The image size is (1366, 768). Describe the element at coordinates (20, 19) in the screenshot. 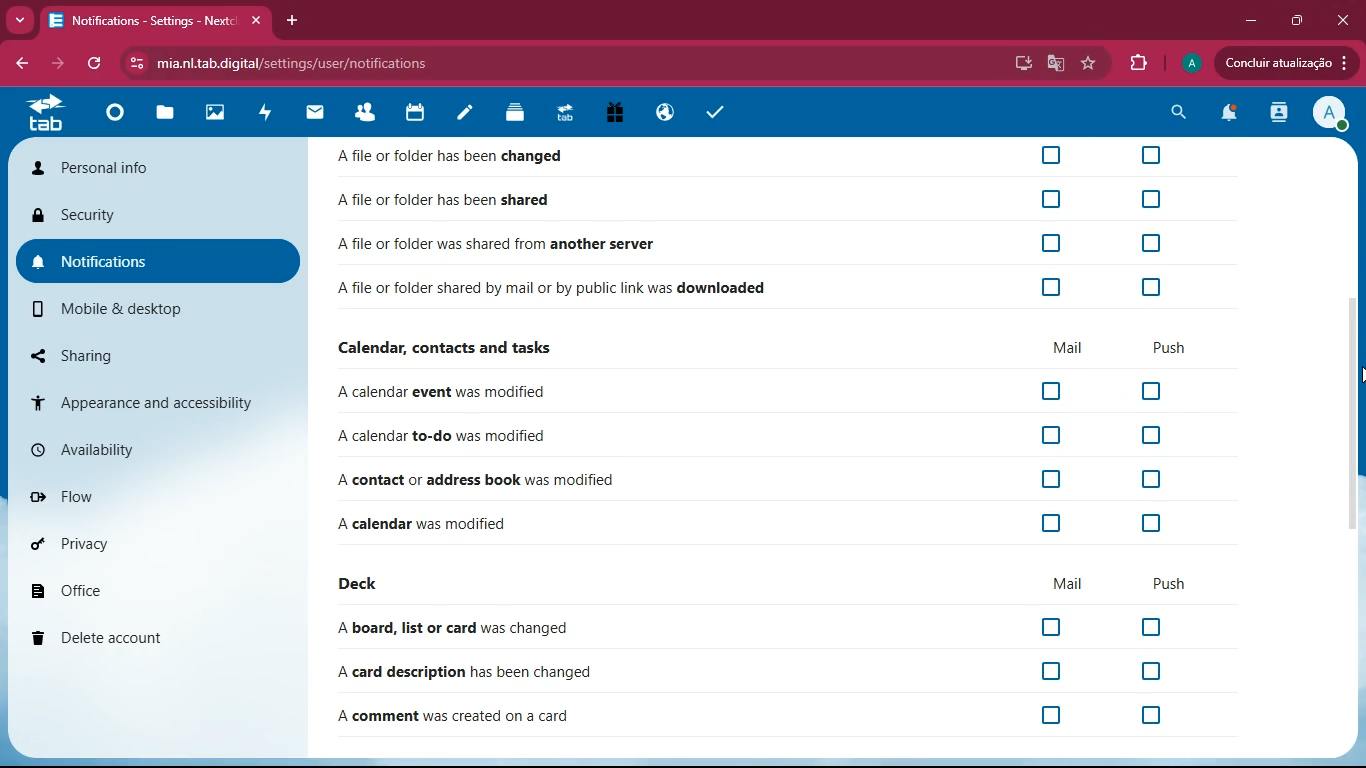

I see `more` at that location.